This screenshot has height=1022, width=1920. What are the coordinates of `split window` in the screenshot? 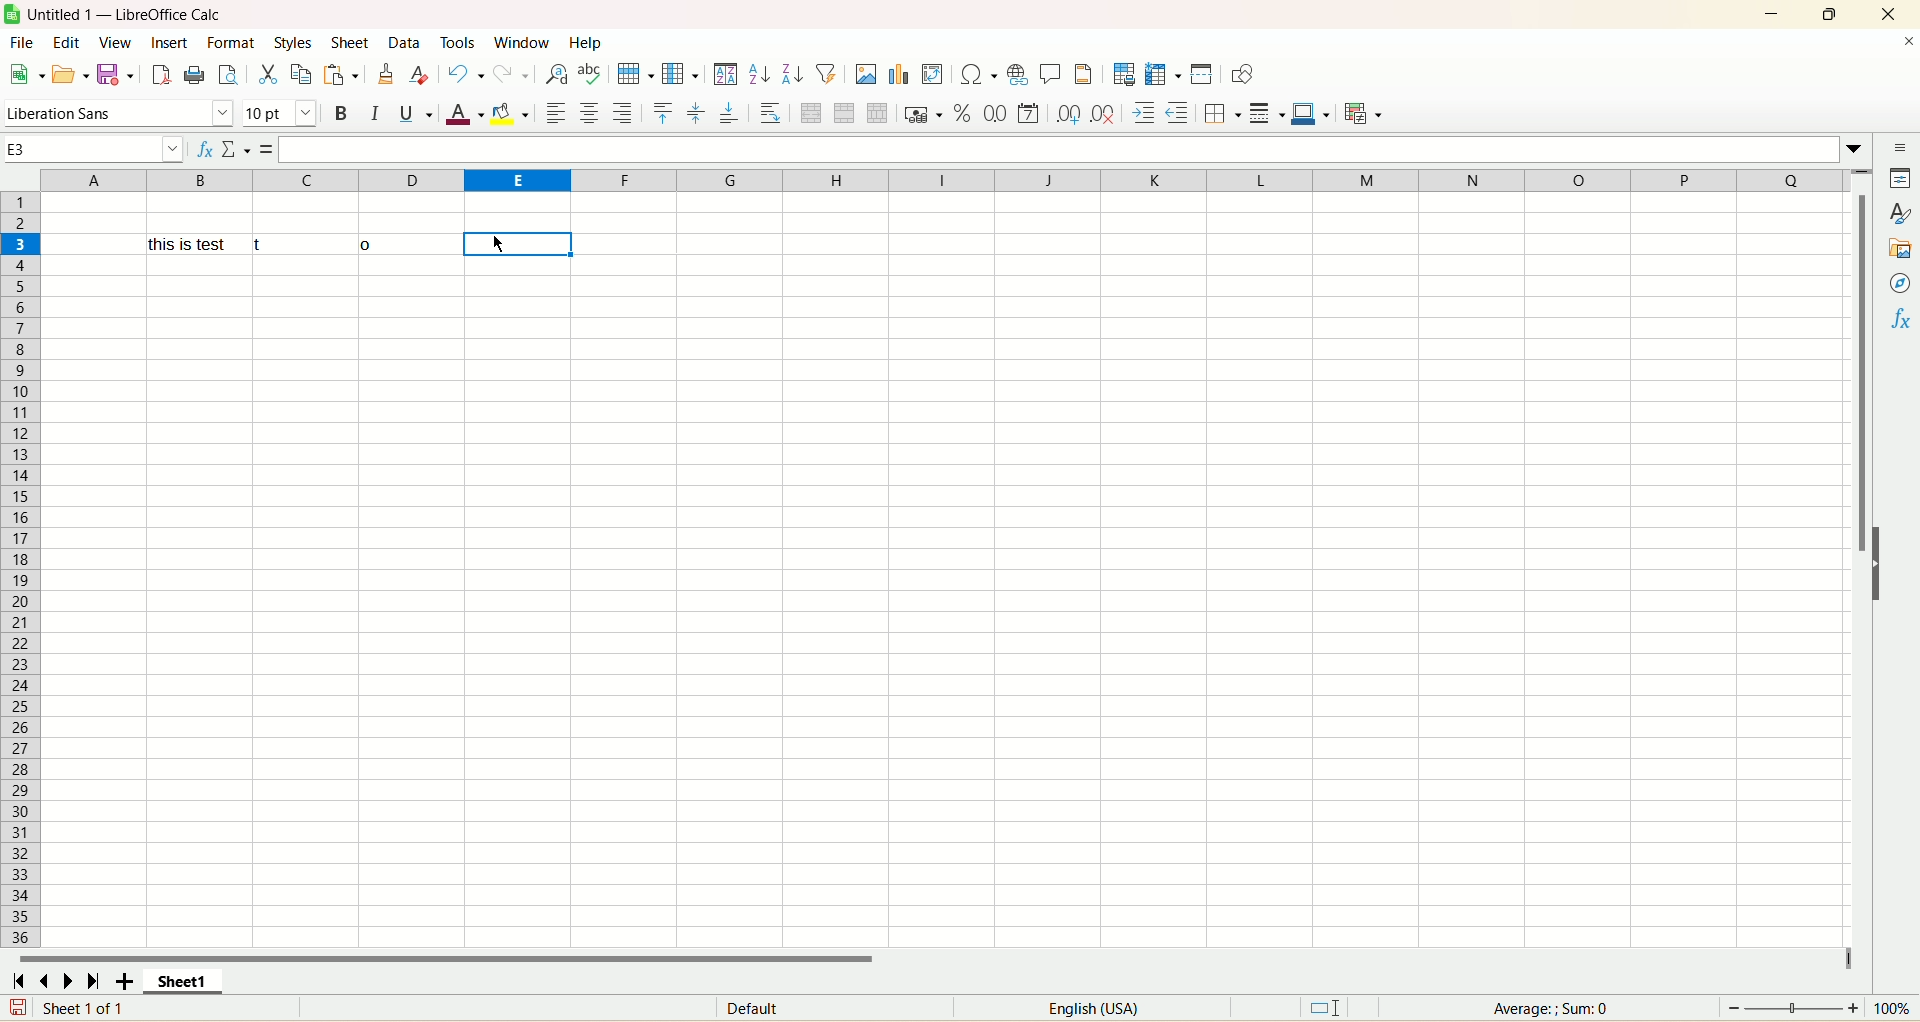 It's located at (1203, 76).